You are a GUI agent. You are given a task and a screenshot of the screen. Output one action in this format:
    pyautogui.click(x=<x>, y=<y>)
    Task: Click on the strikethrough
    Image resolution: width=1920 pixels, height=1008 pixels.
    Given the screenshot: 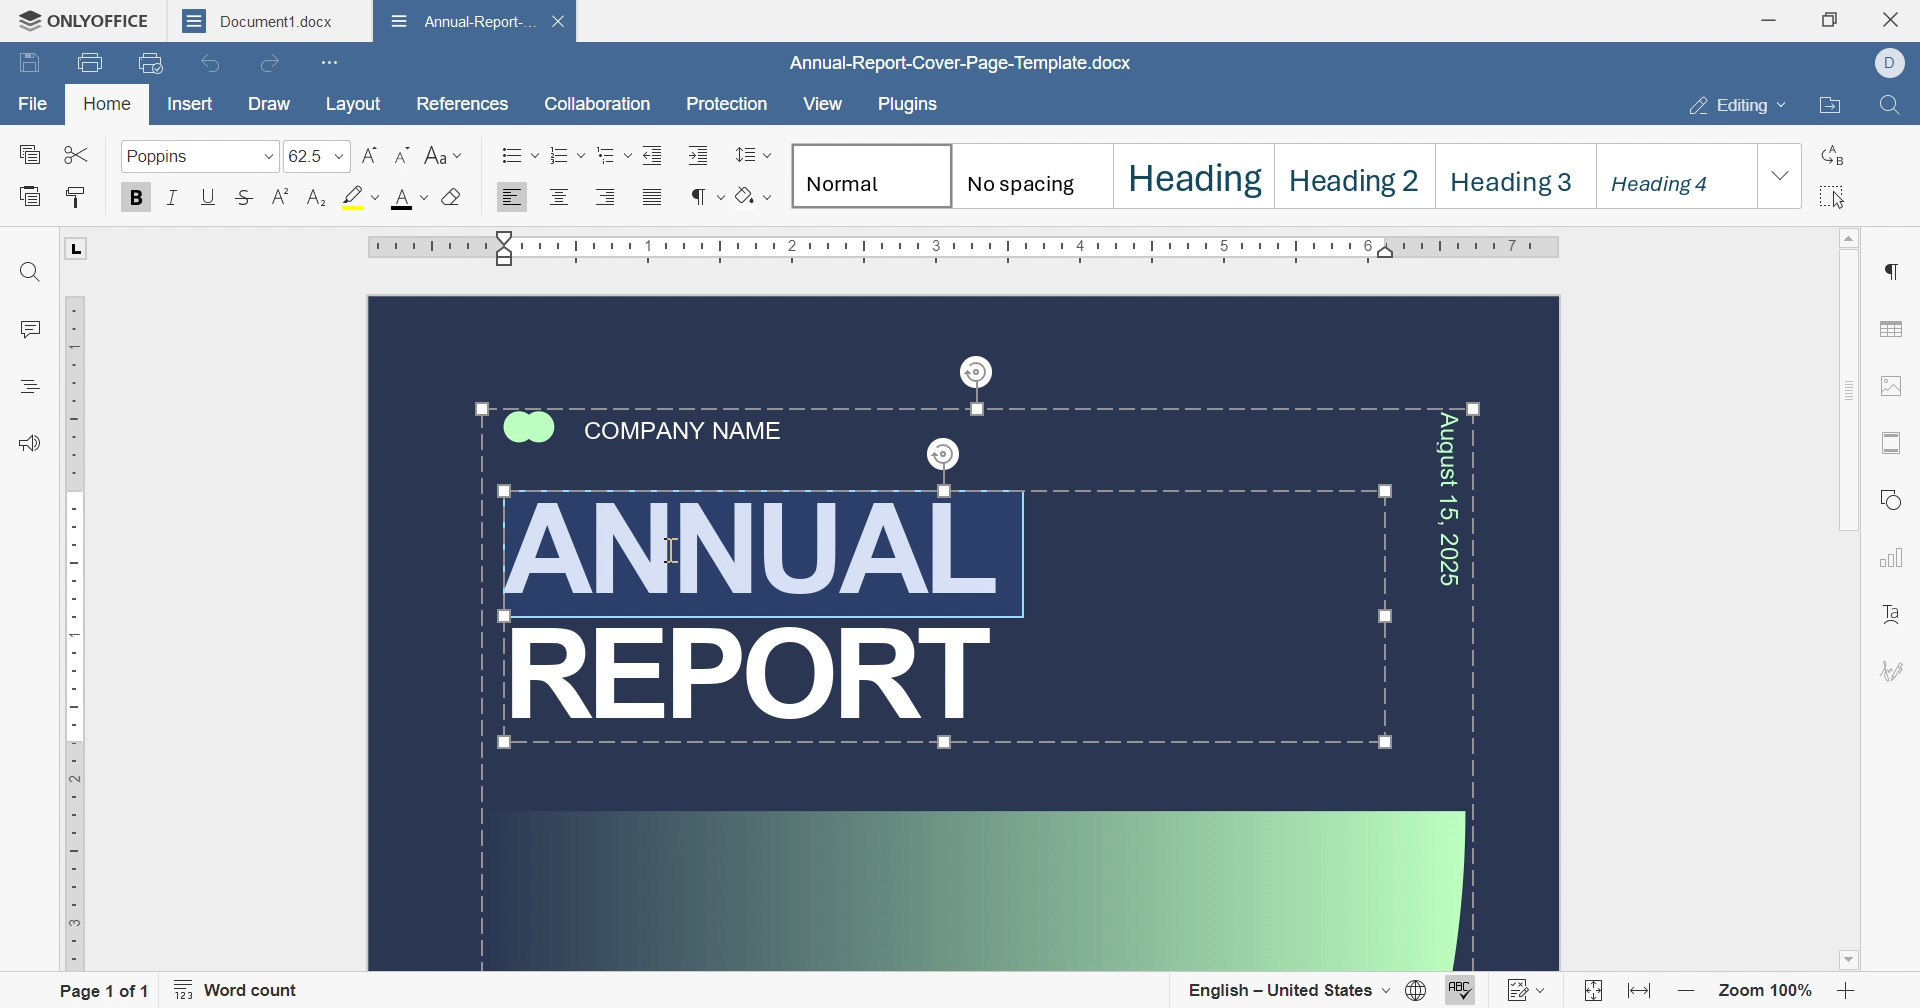 What is the action you would take?
    pyautogui.click(x=245, y=199)
    